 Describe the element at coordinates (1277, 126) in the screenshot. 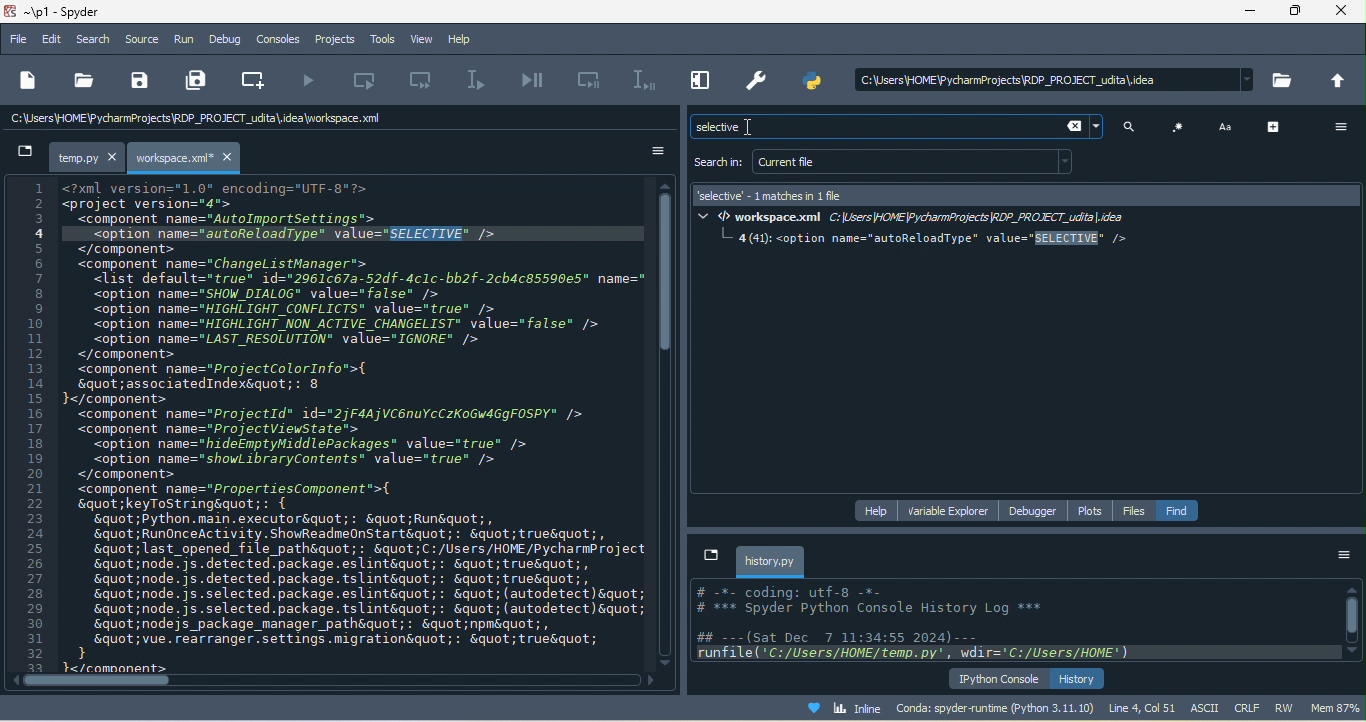

I see `add ` at that location.